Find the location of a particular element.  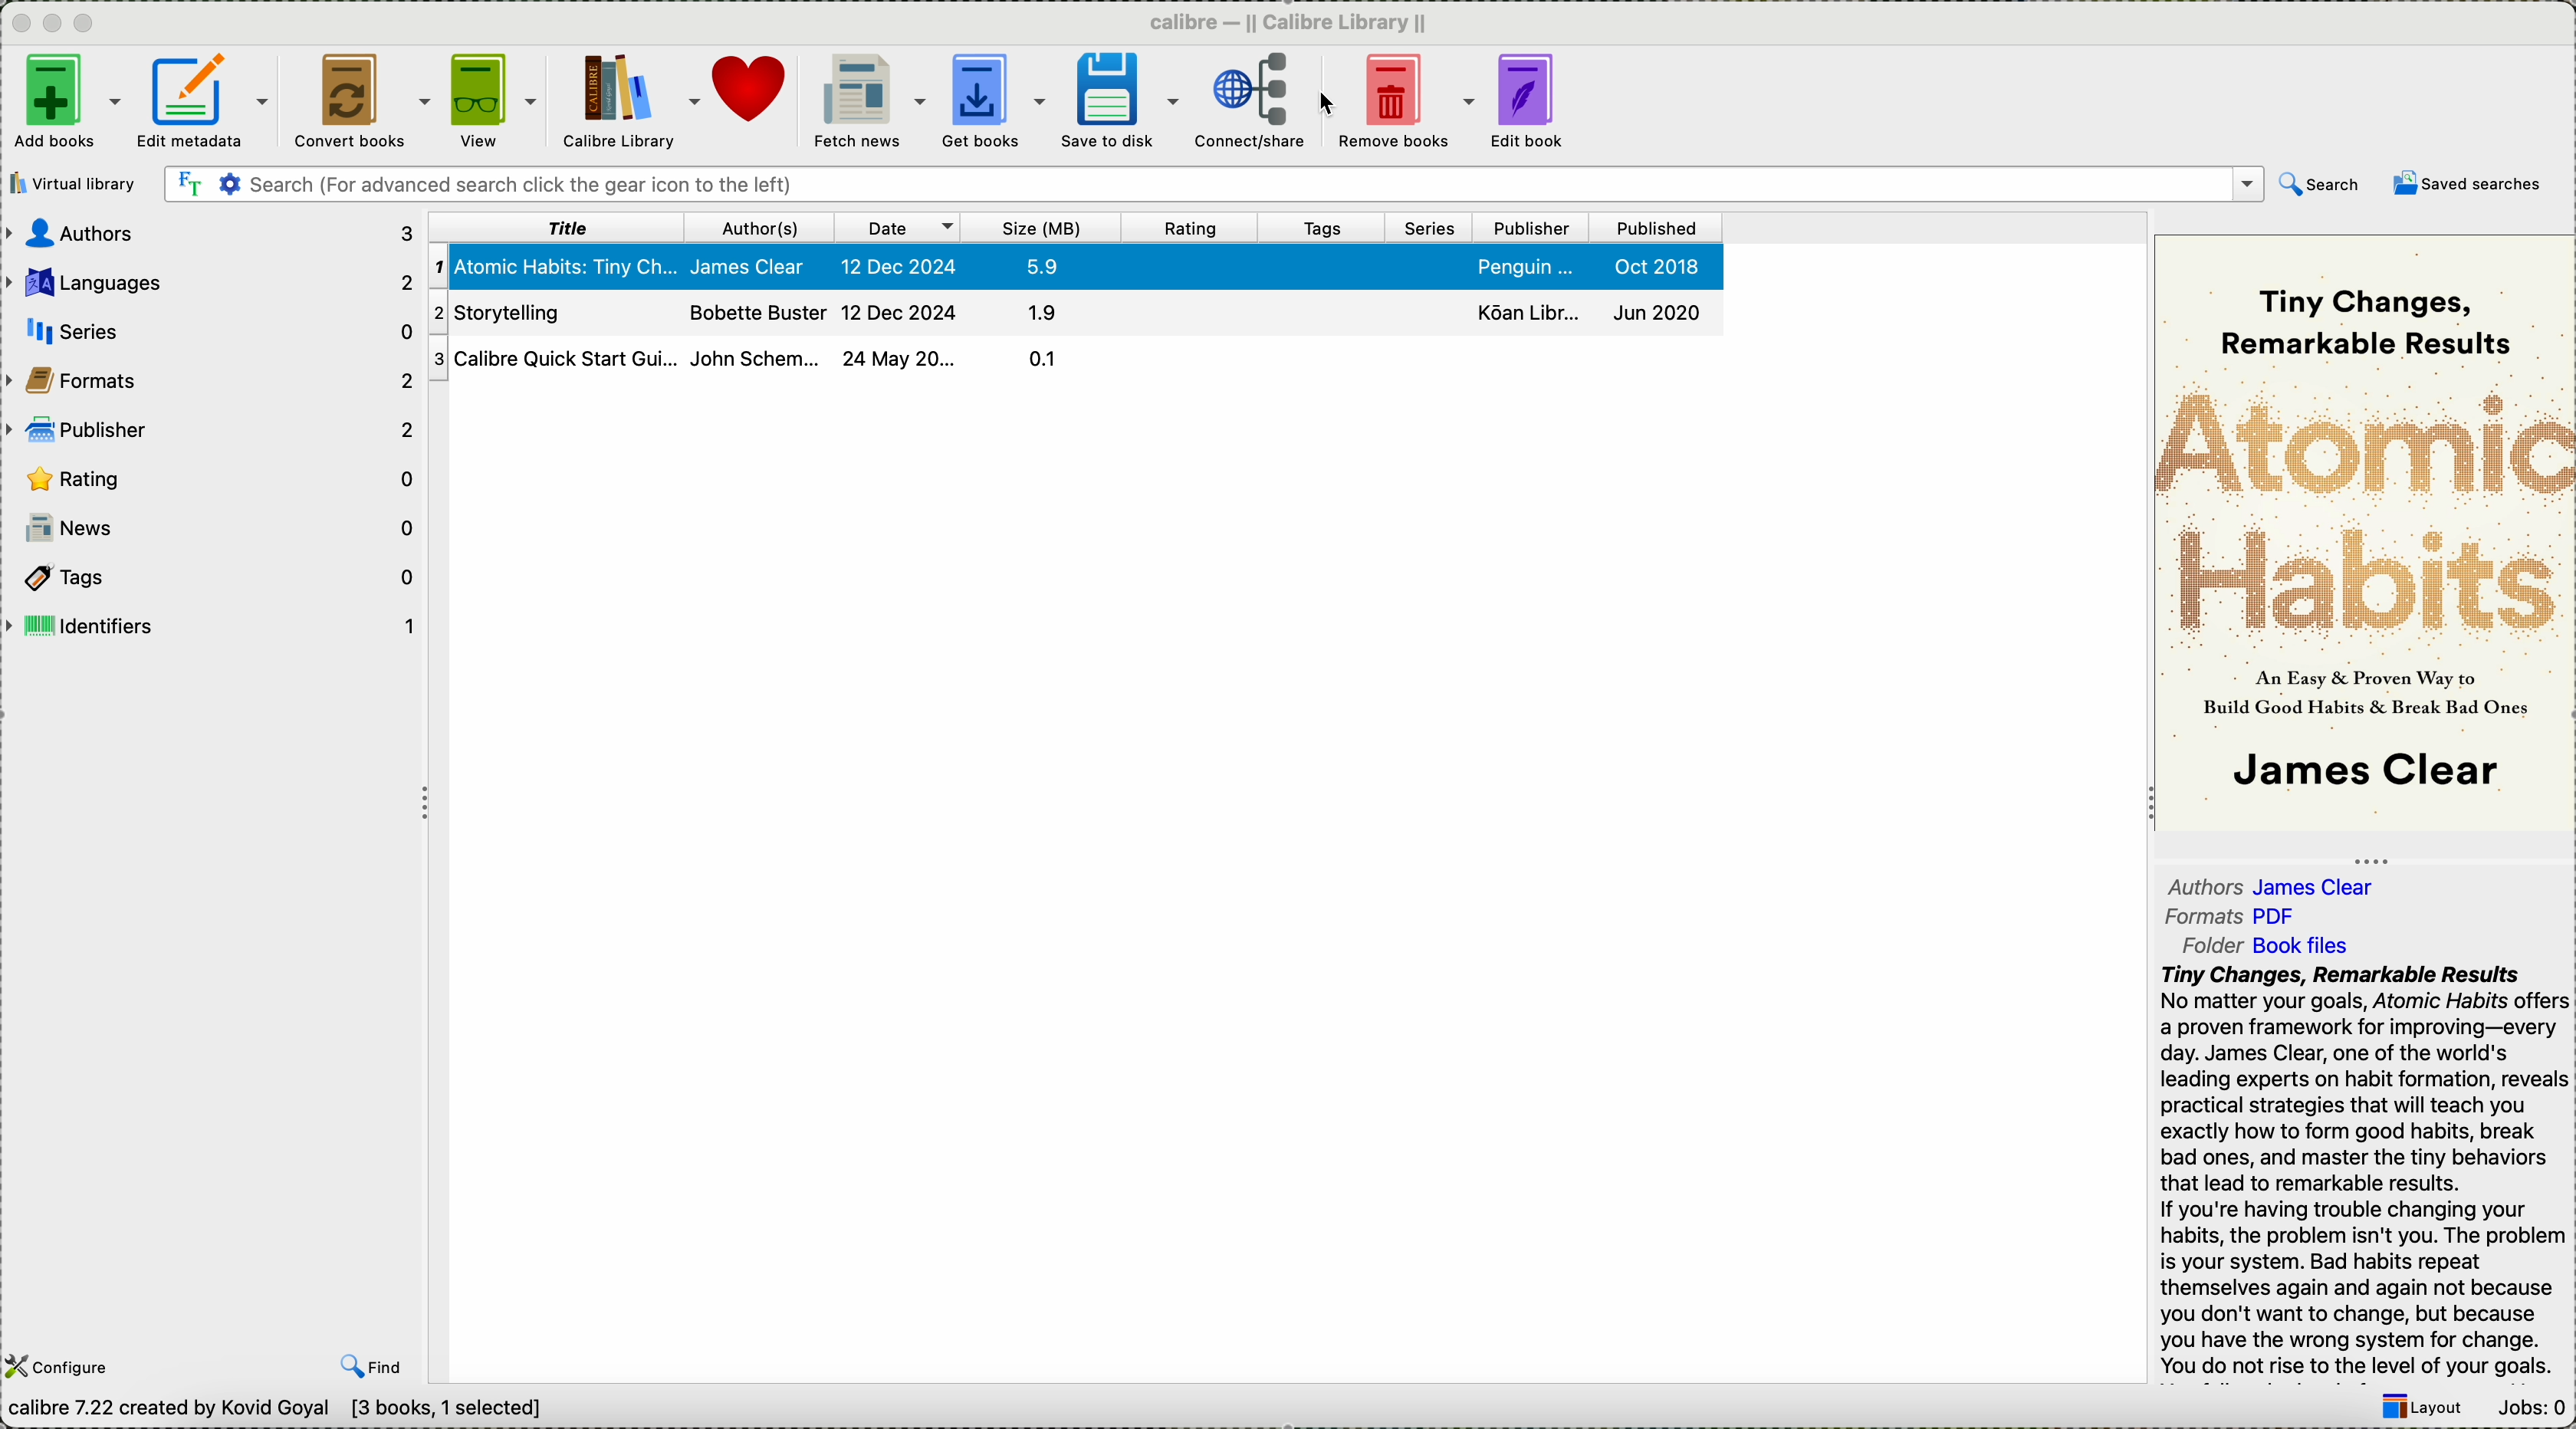

series is located at coordinates (1436, 229).